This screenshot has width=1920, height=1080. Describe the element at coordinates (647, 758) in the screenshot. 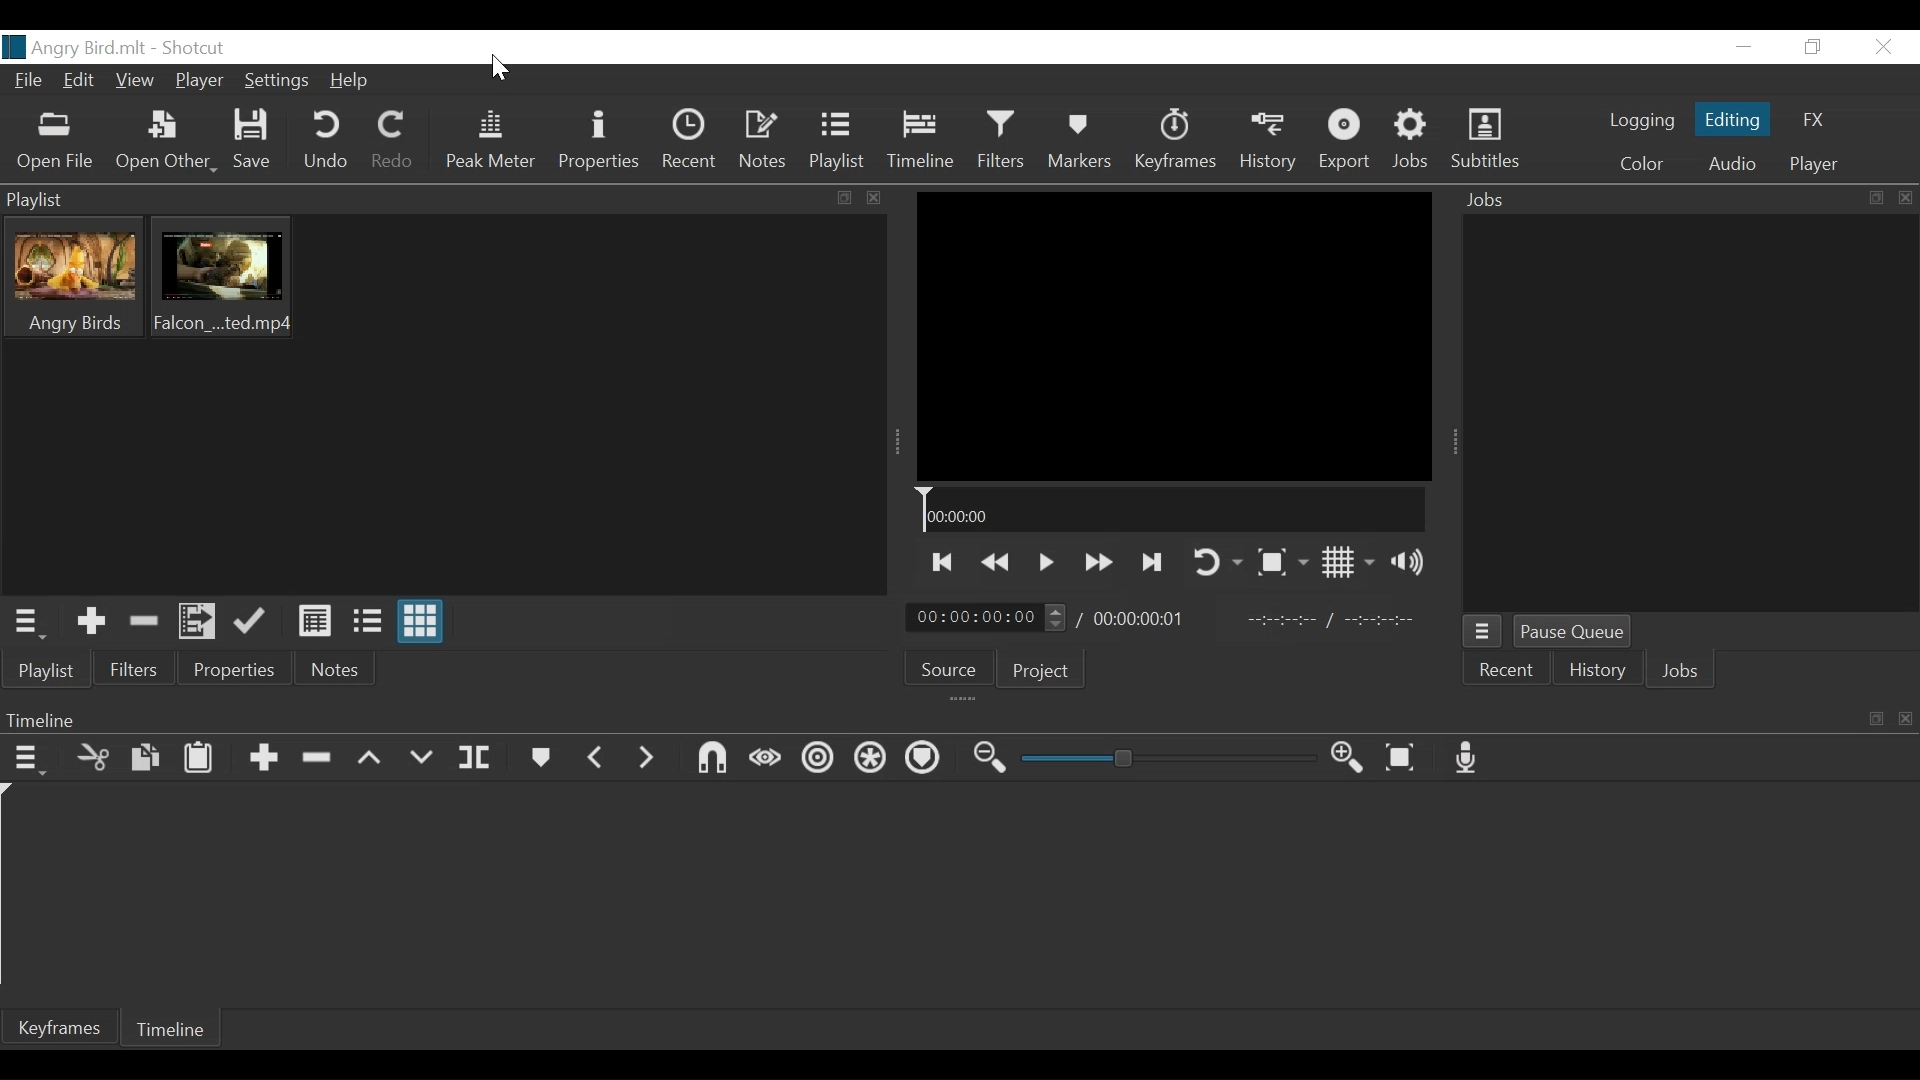

I see `Next Marker` at that location.